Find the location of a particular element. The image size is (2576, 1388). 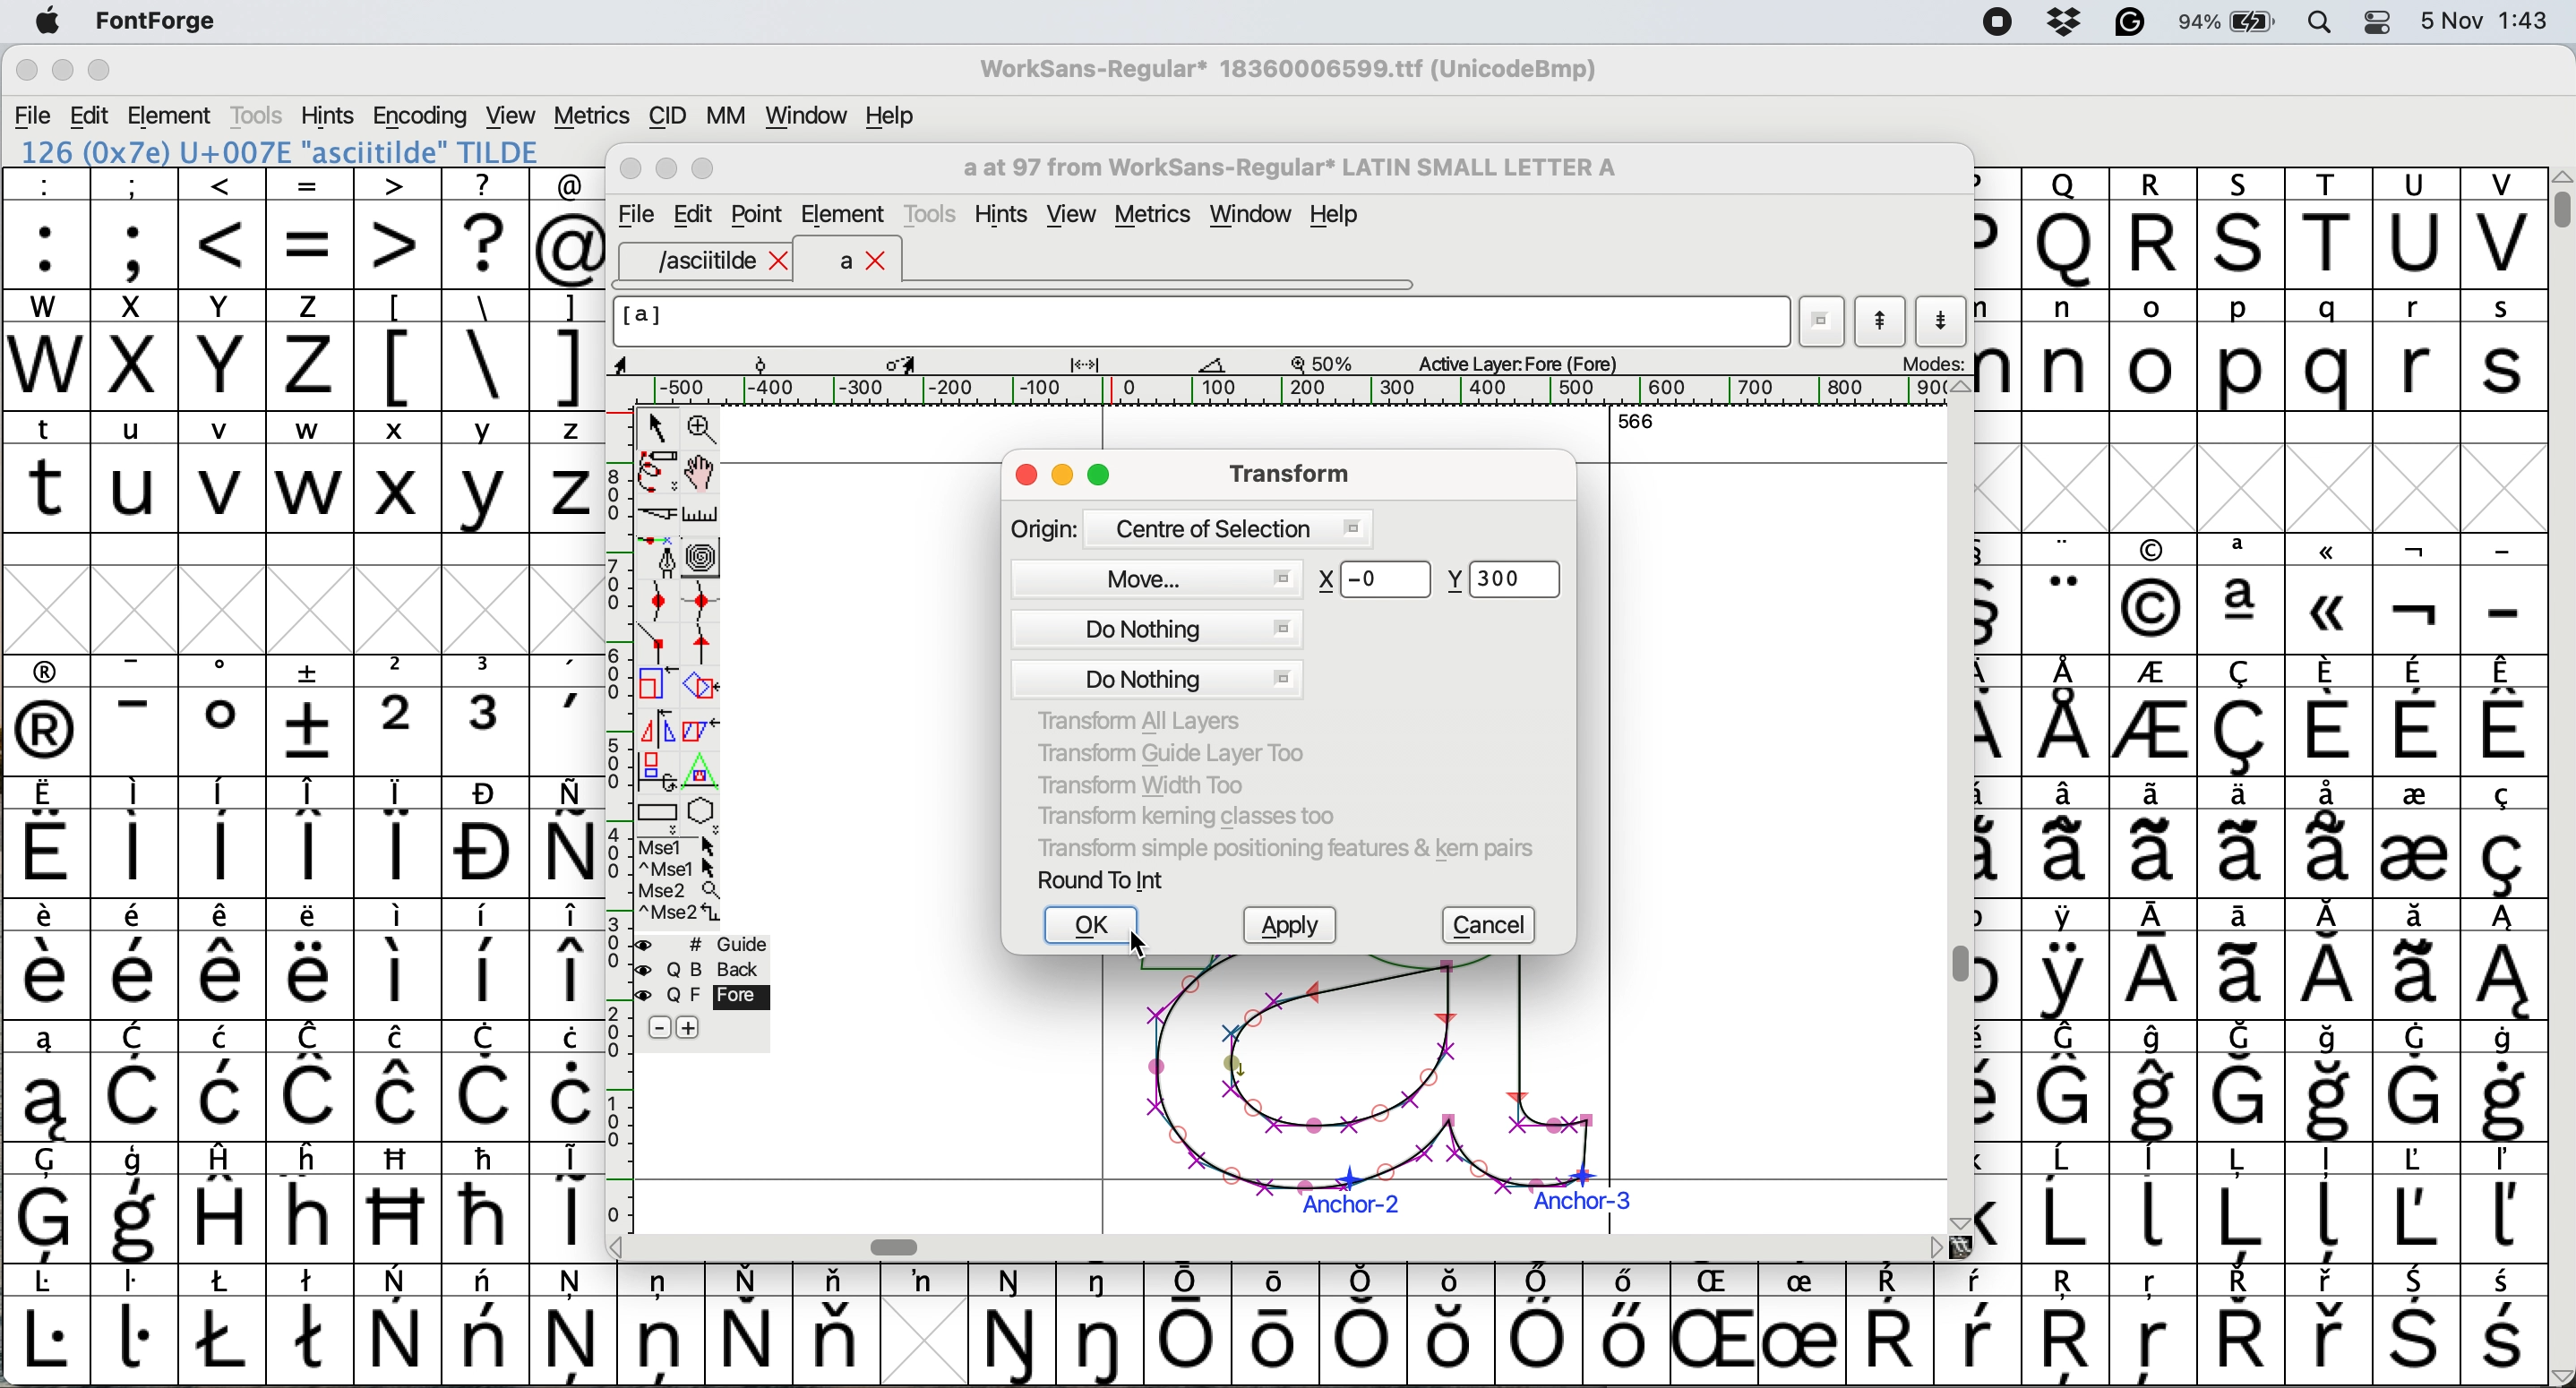

star or polygon is located at coordinates (703, 811).